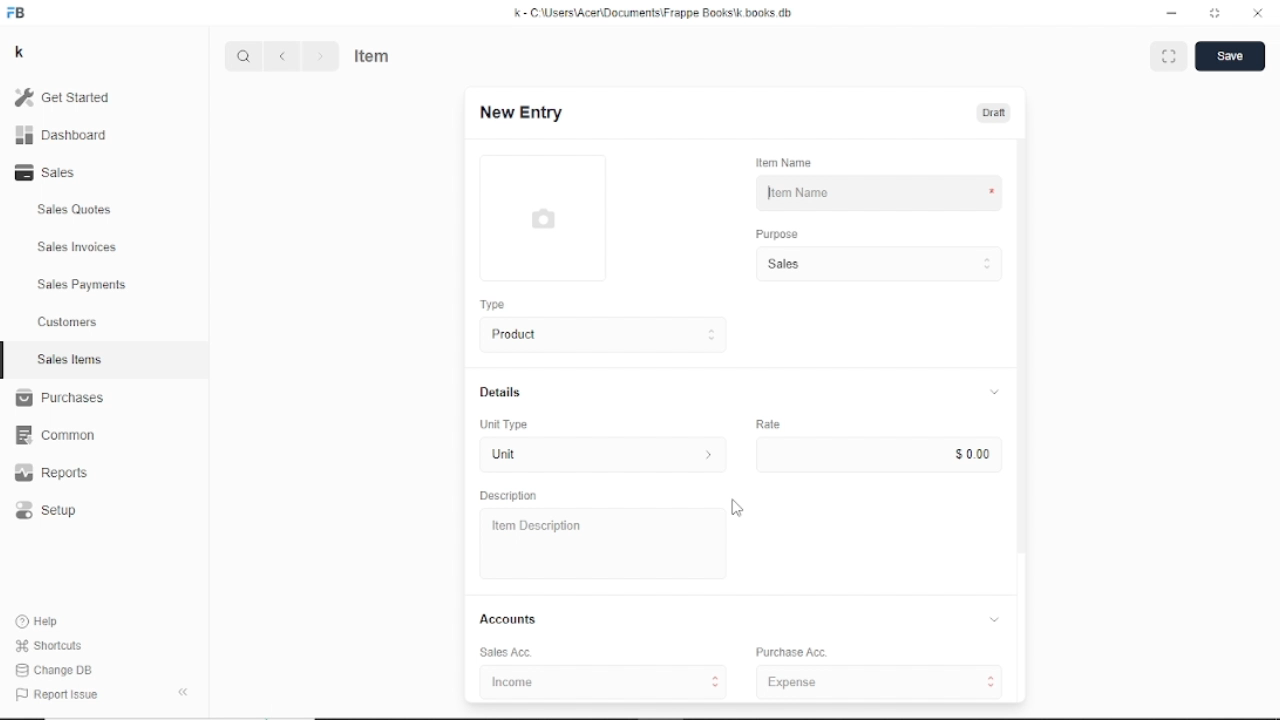  What do you see at coordinates (520, 112) in the screenshot?
I see `New Entry` at bounding box center [520, 112].